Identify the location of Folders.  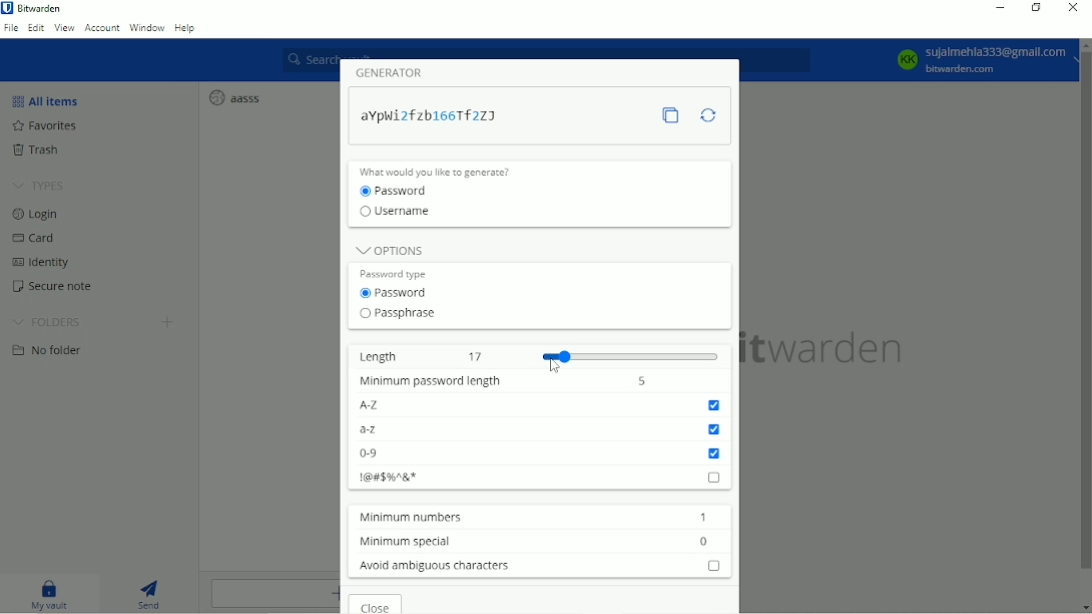
(50, 322).